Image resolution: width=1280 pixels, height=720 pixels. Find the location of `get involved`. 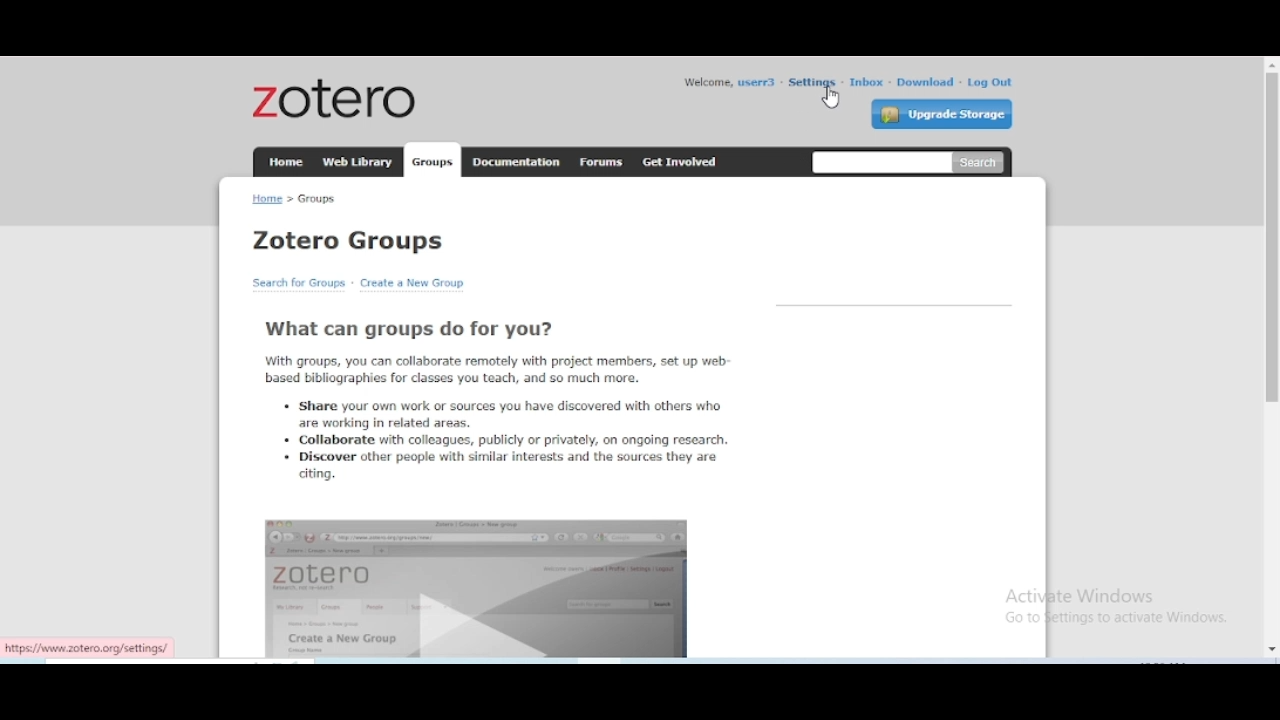

get involved is located at coordinates (681, 161).